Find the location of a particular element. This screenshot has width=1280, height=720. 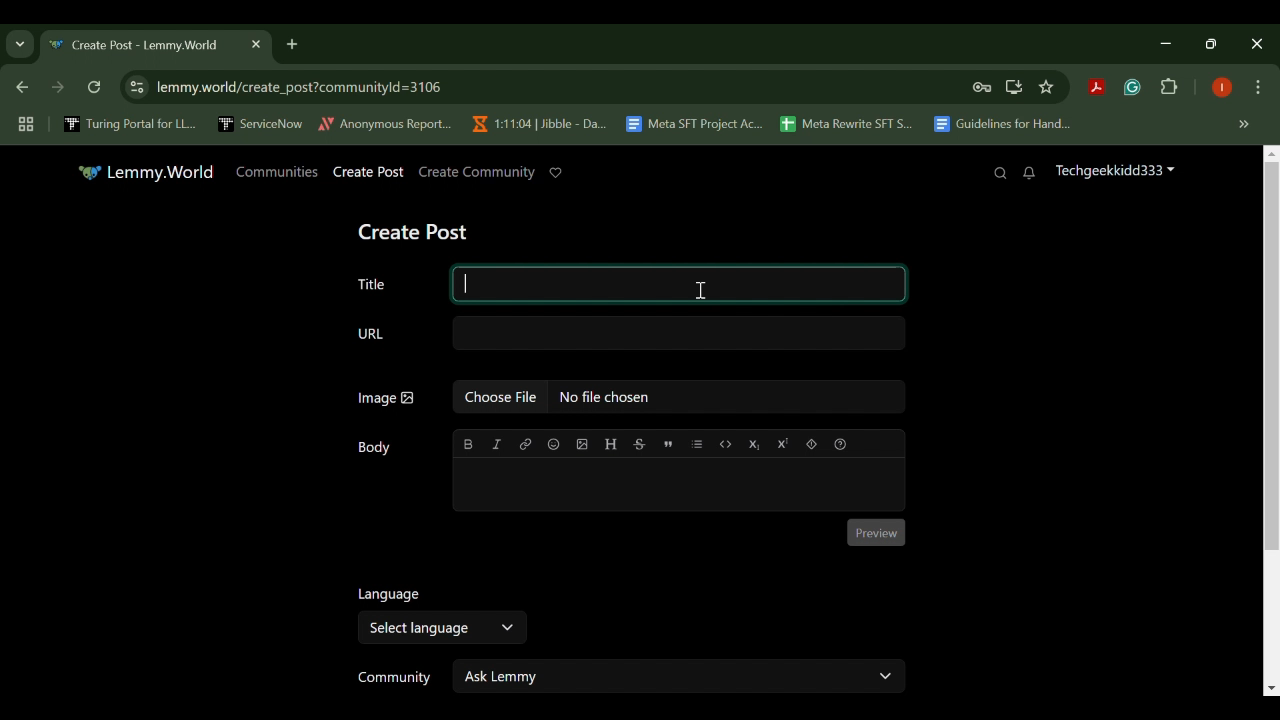

Search  is located at coordinates (1000, 173).